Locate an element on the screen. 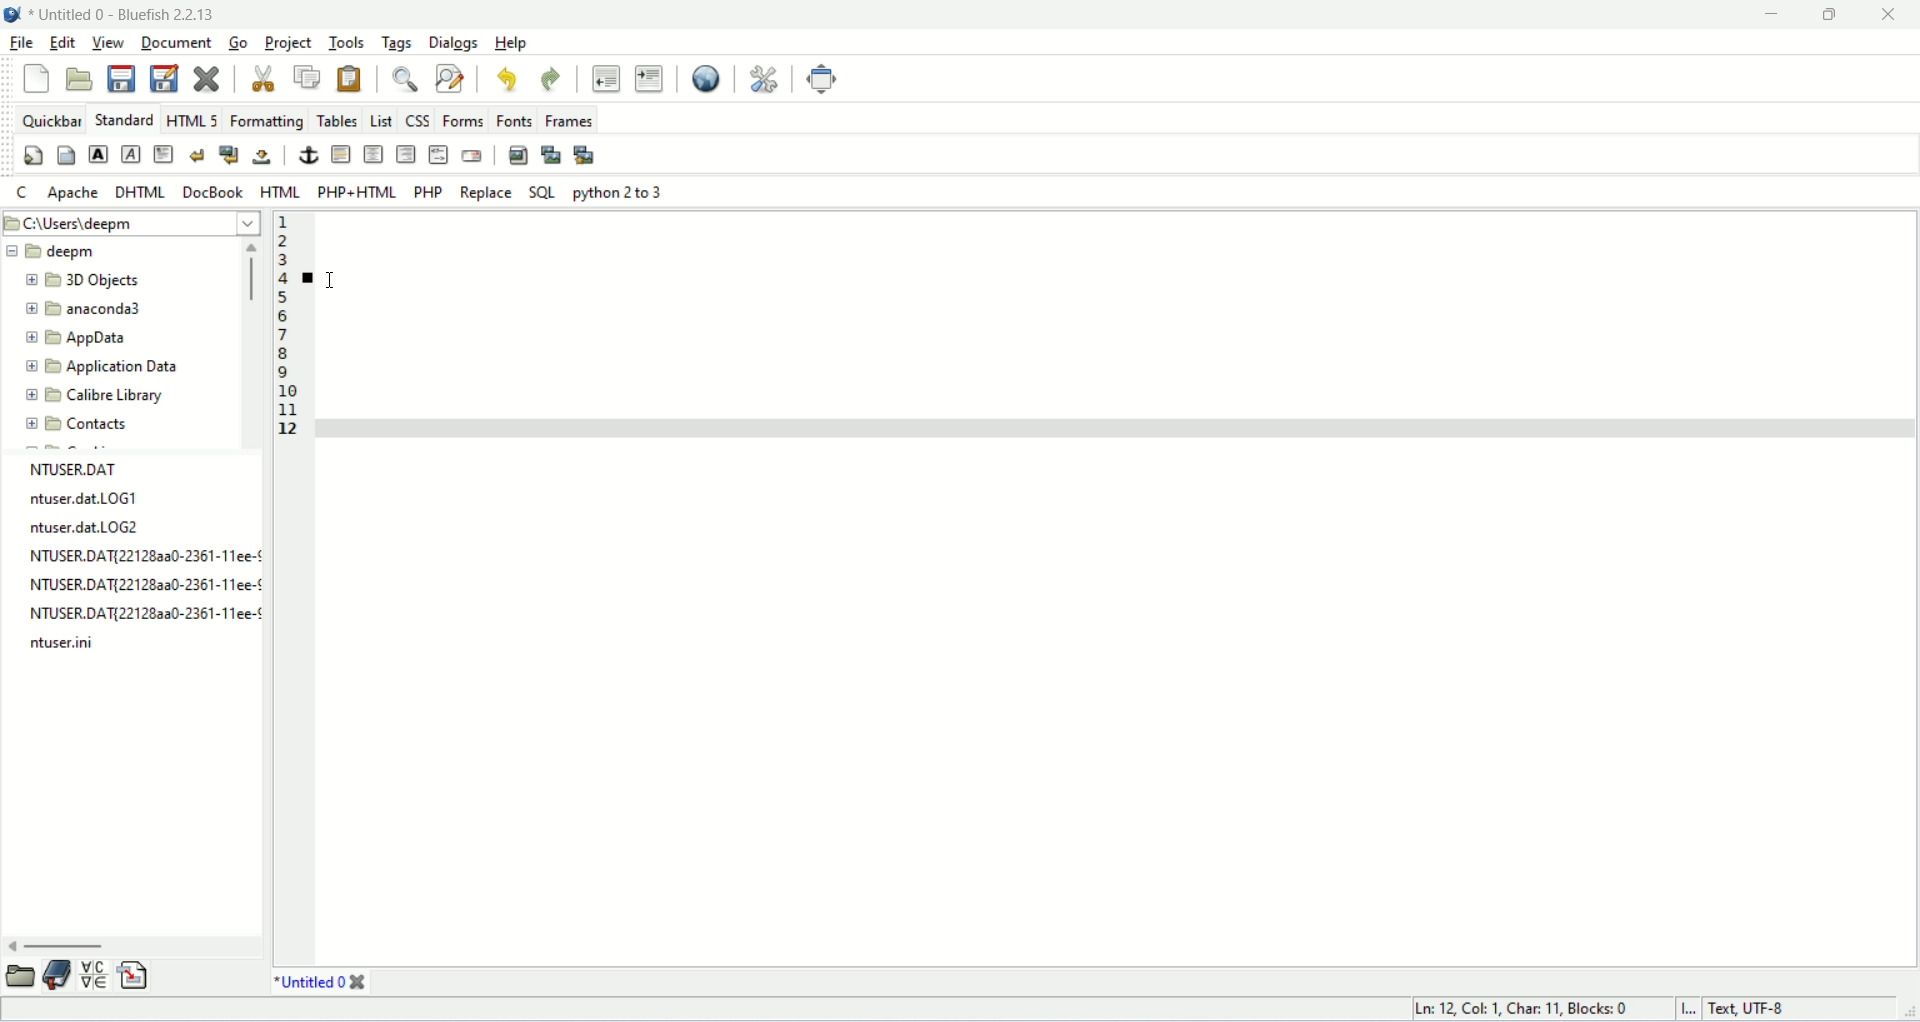 This screenshot has height=1022, width=1920. open is located at coordinates (79, 79).